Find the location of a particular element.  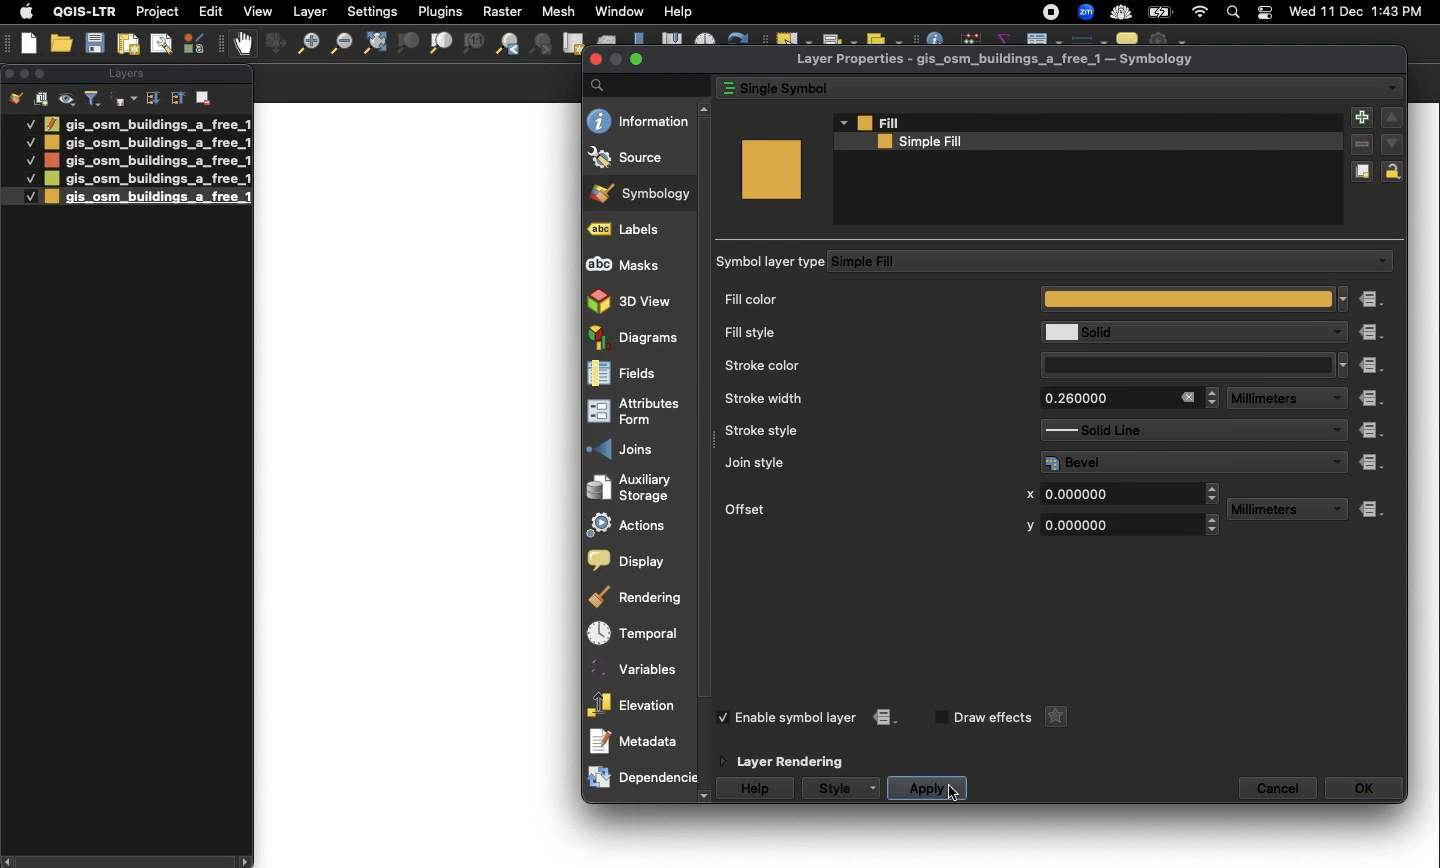

Help is located at coordinates (678, 12).